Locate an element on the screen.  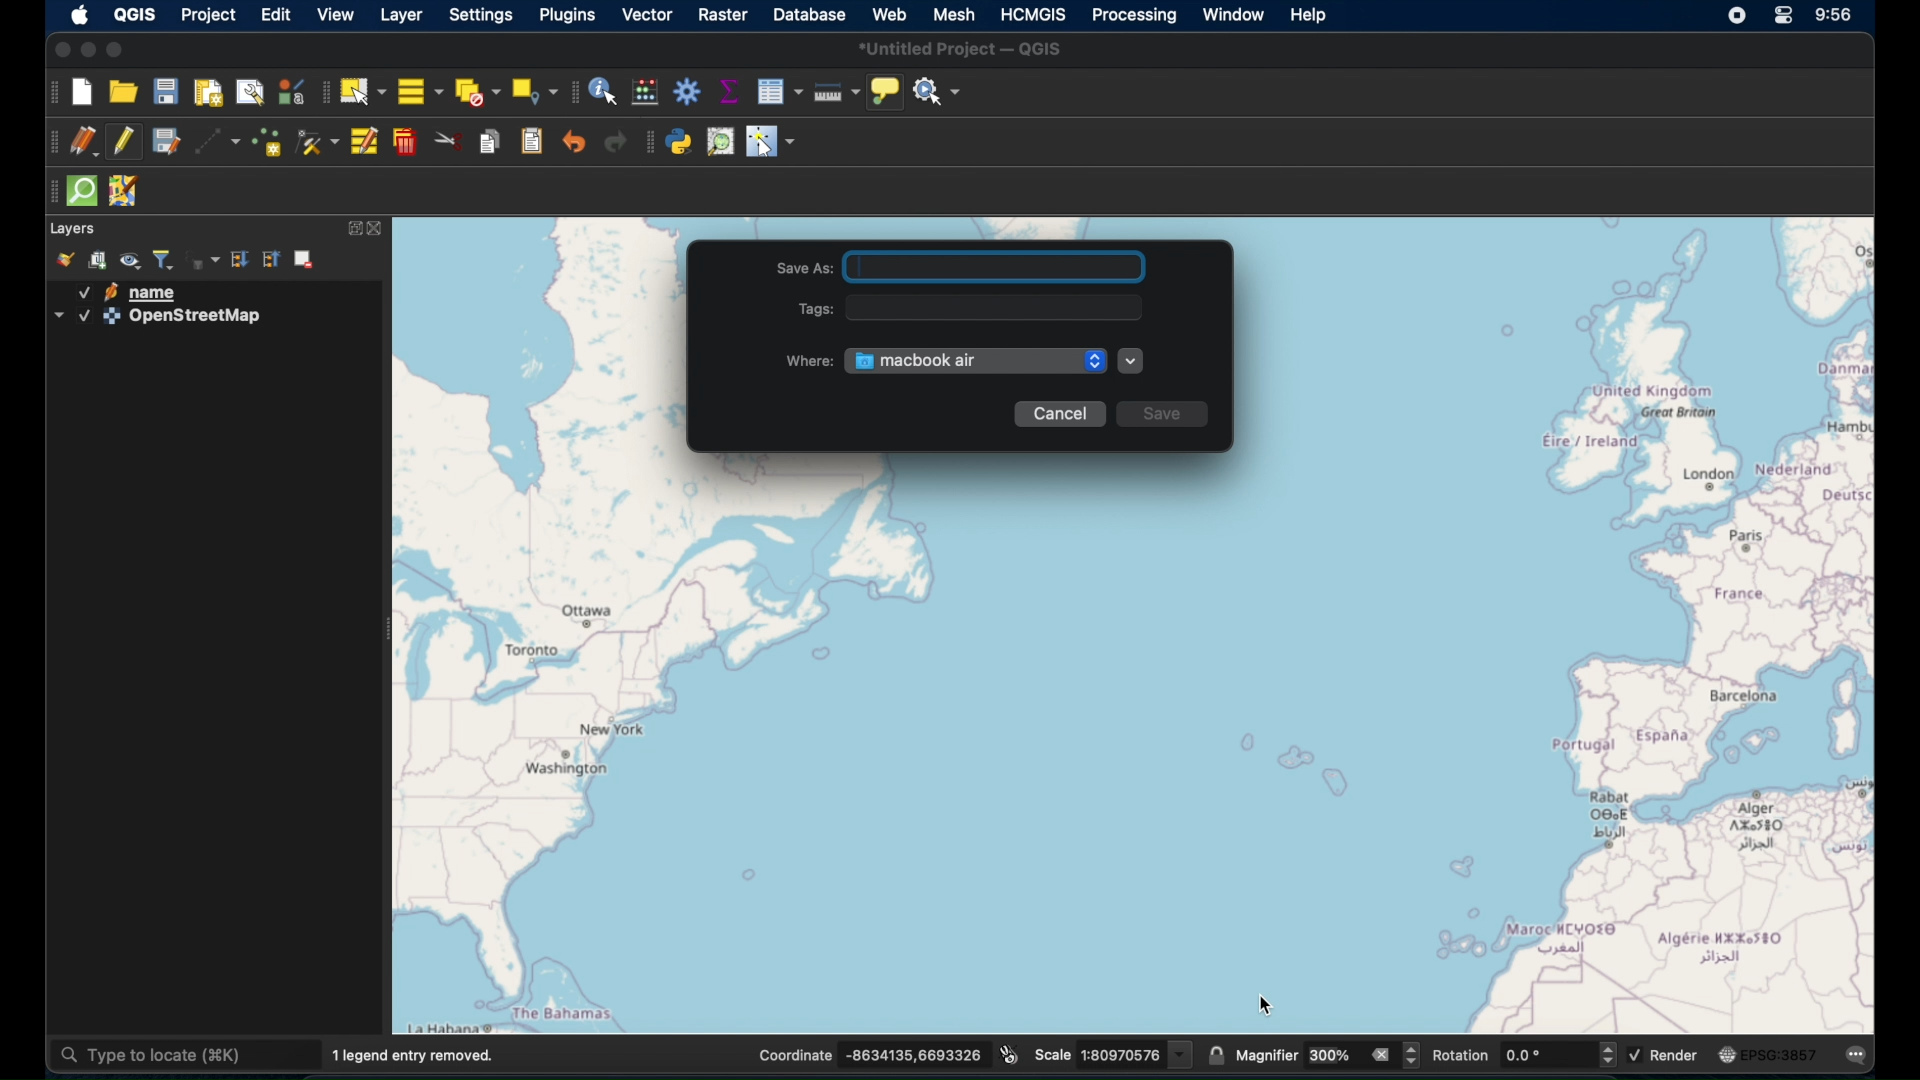
layer is located at coordinates (401, 16).